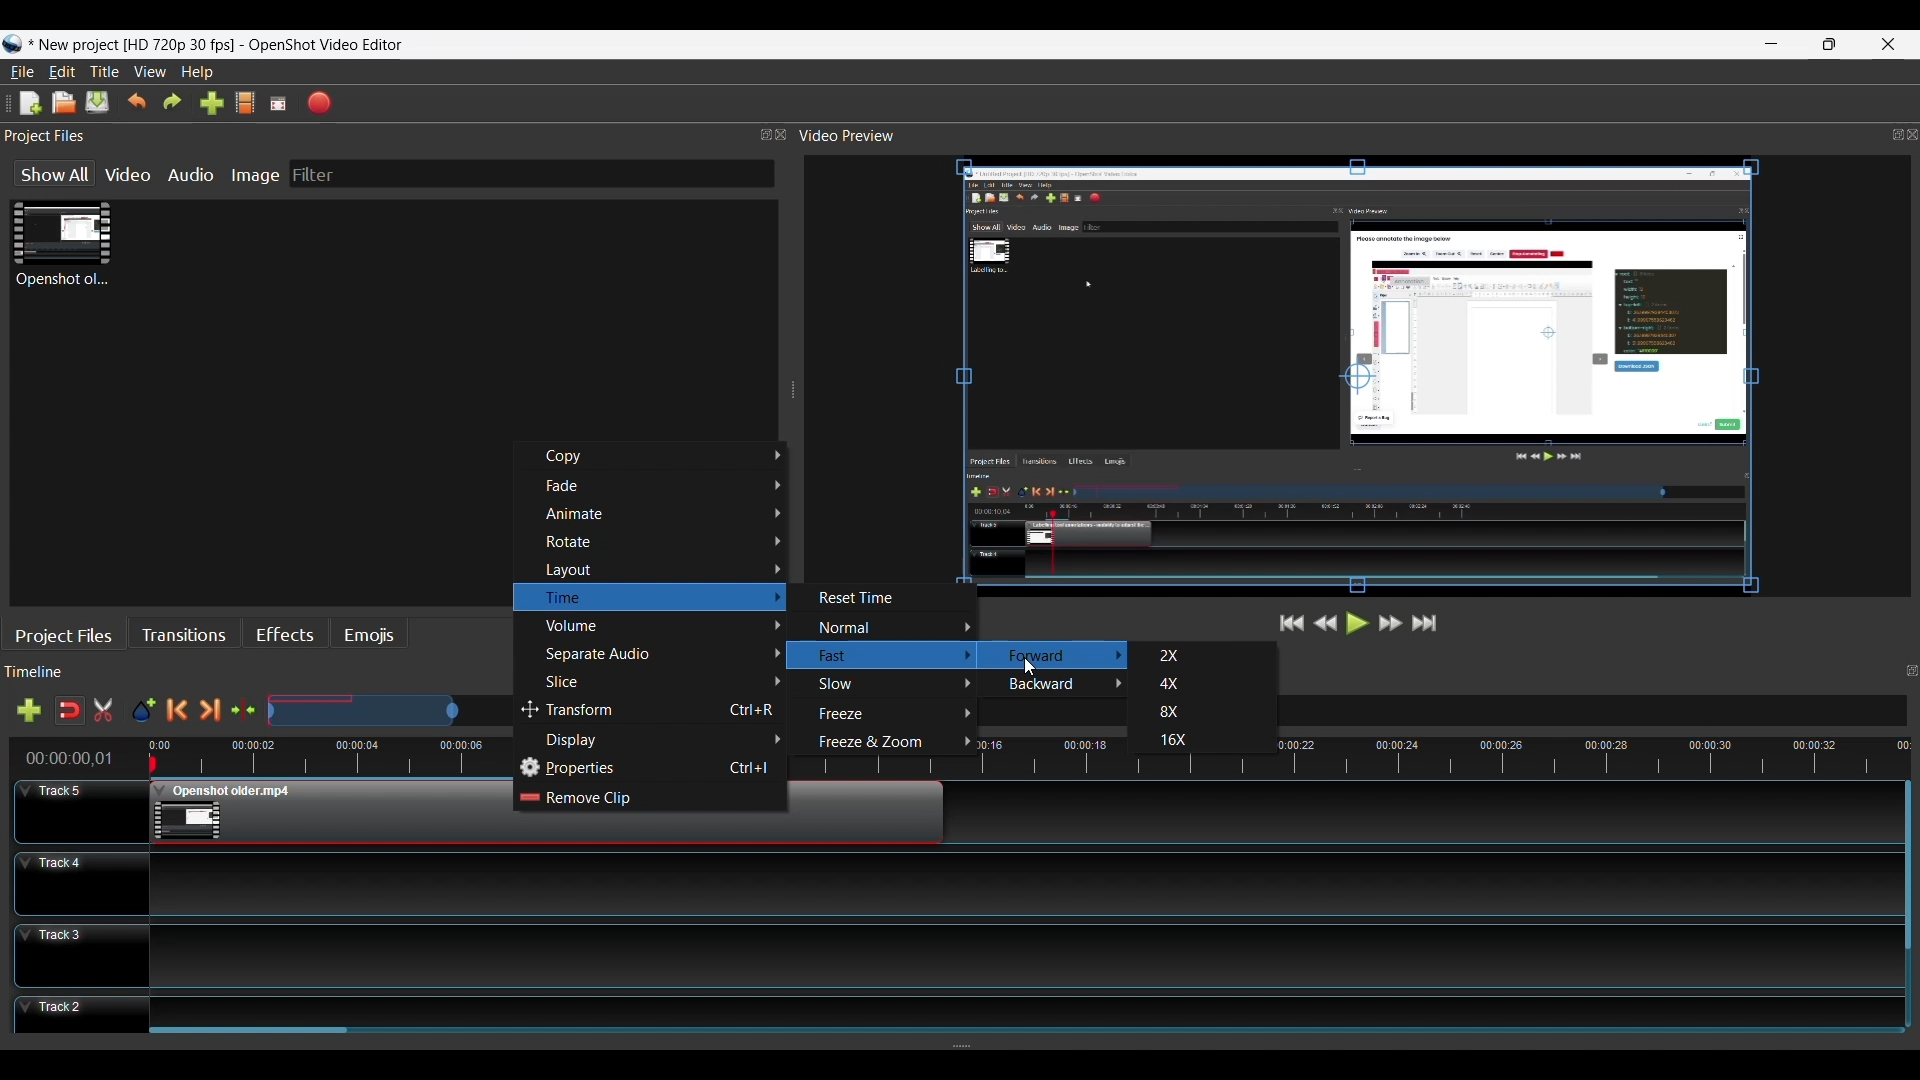 This screenshot has width=1920, height=1080. Describe the element at coordinates (129, 175) in the screenshot. I see `Video` at that location.